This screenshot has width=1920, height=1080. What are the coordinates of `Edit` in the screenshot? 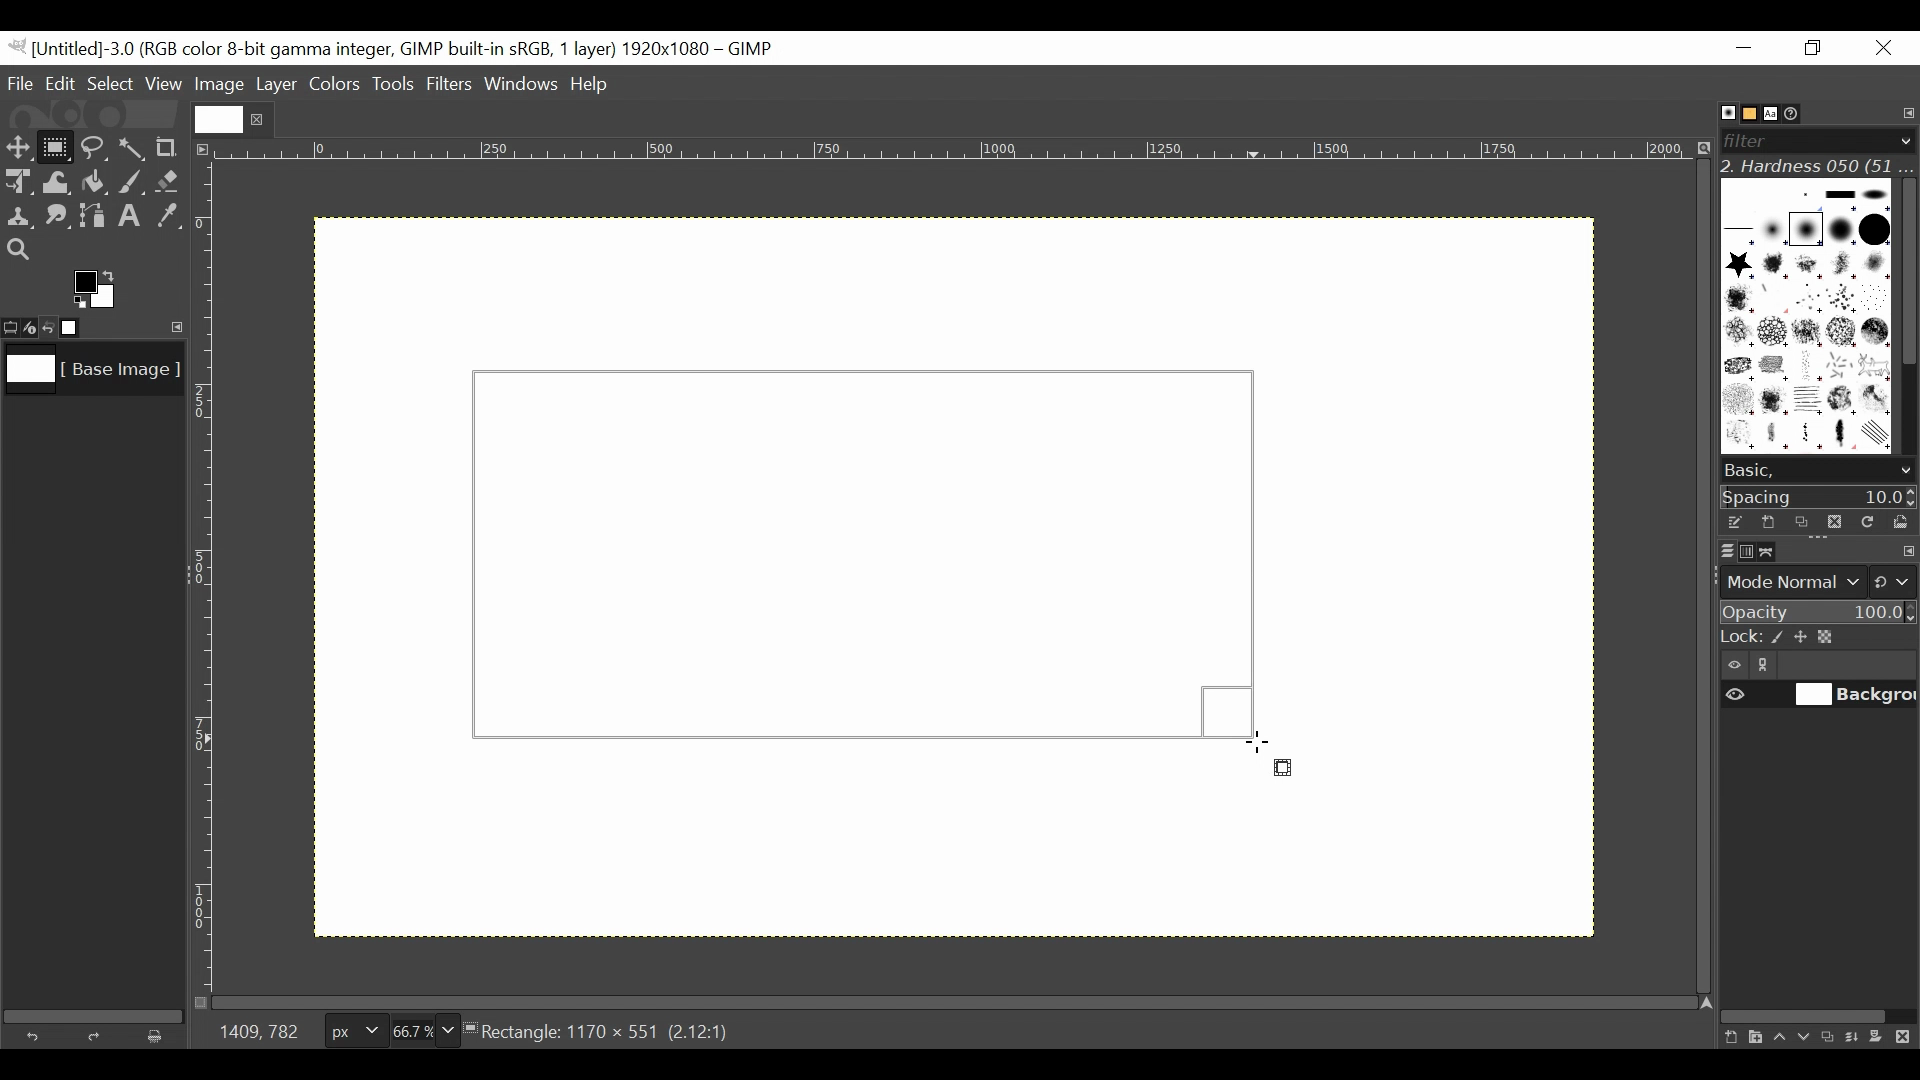 It's located at (62, 83).